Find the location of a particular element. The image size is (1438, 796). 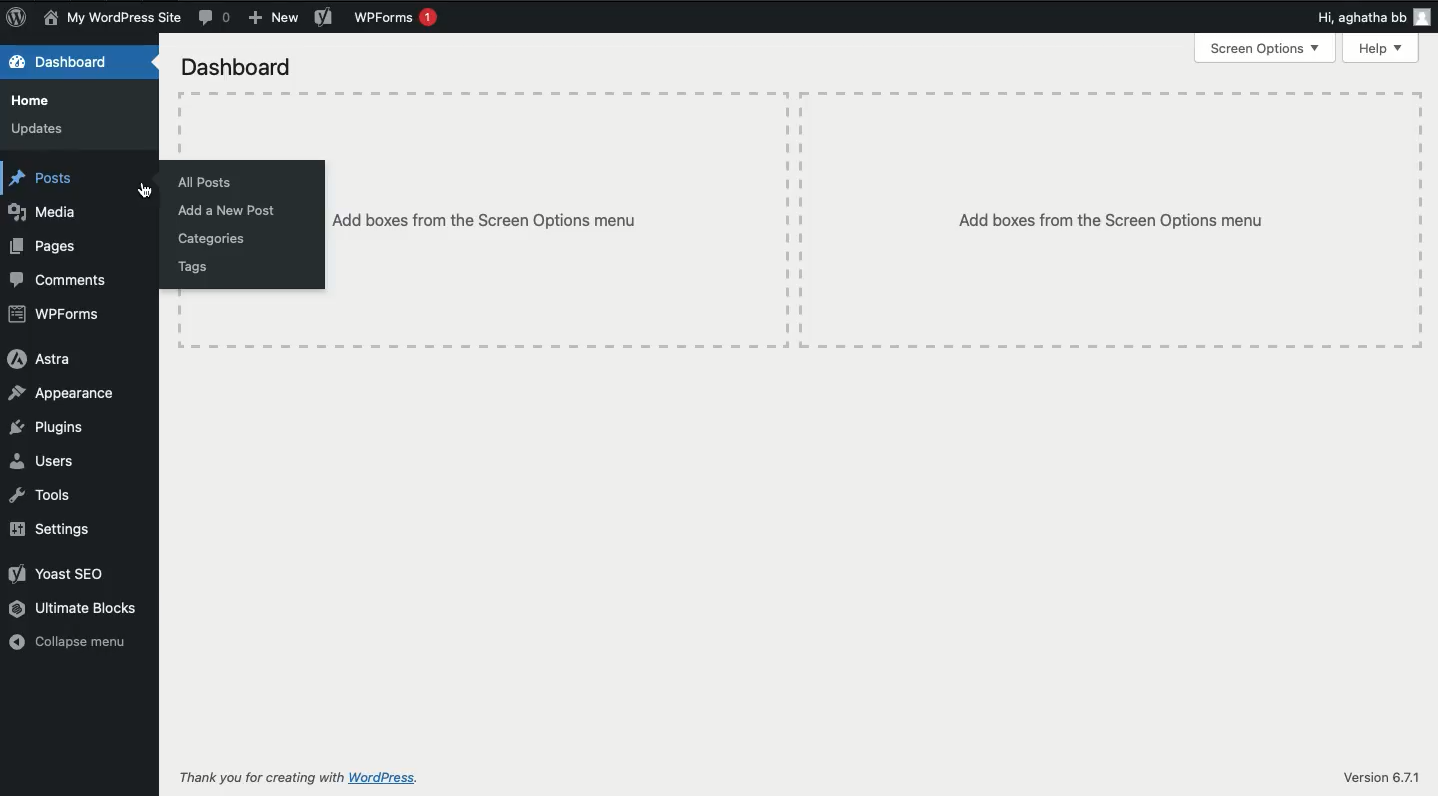

Screen options is located at coordinates (1265, 48).